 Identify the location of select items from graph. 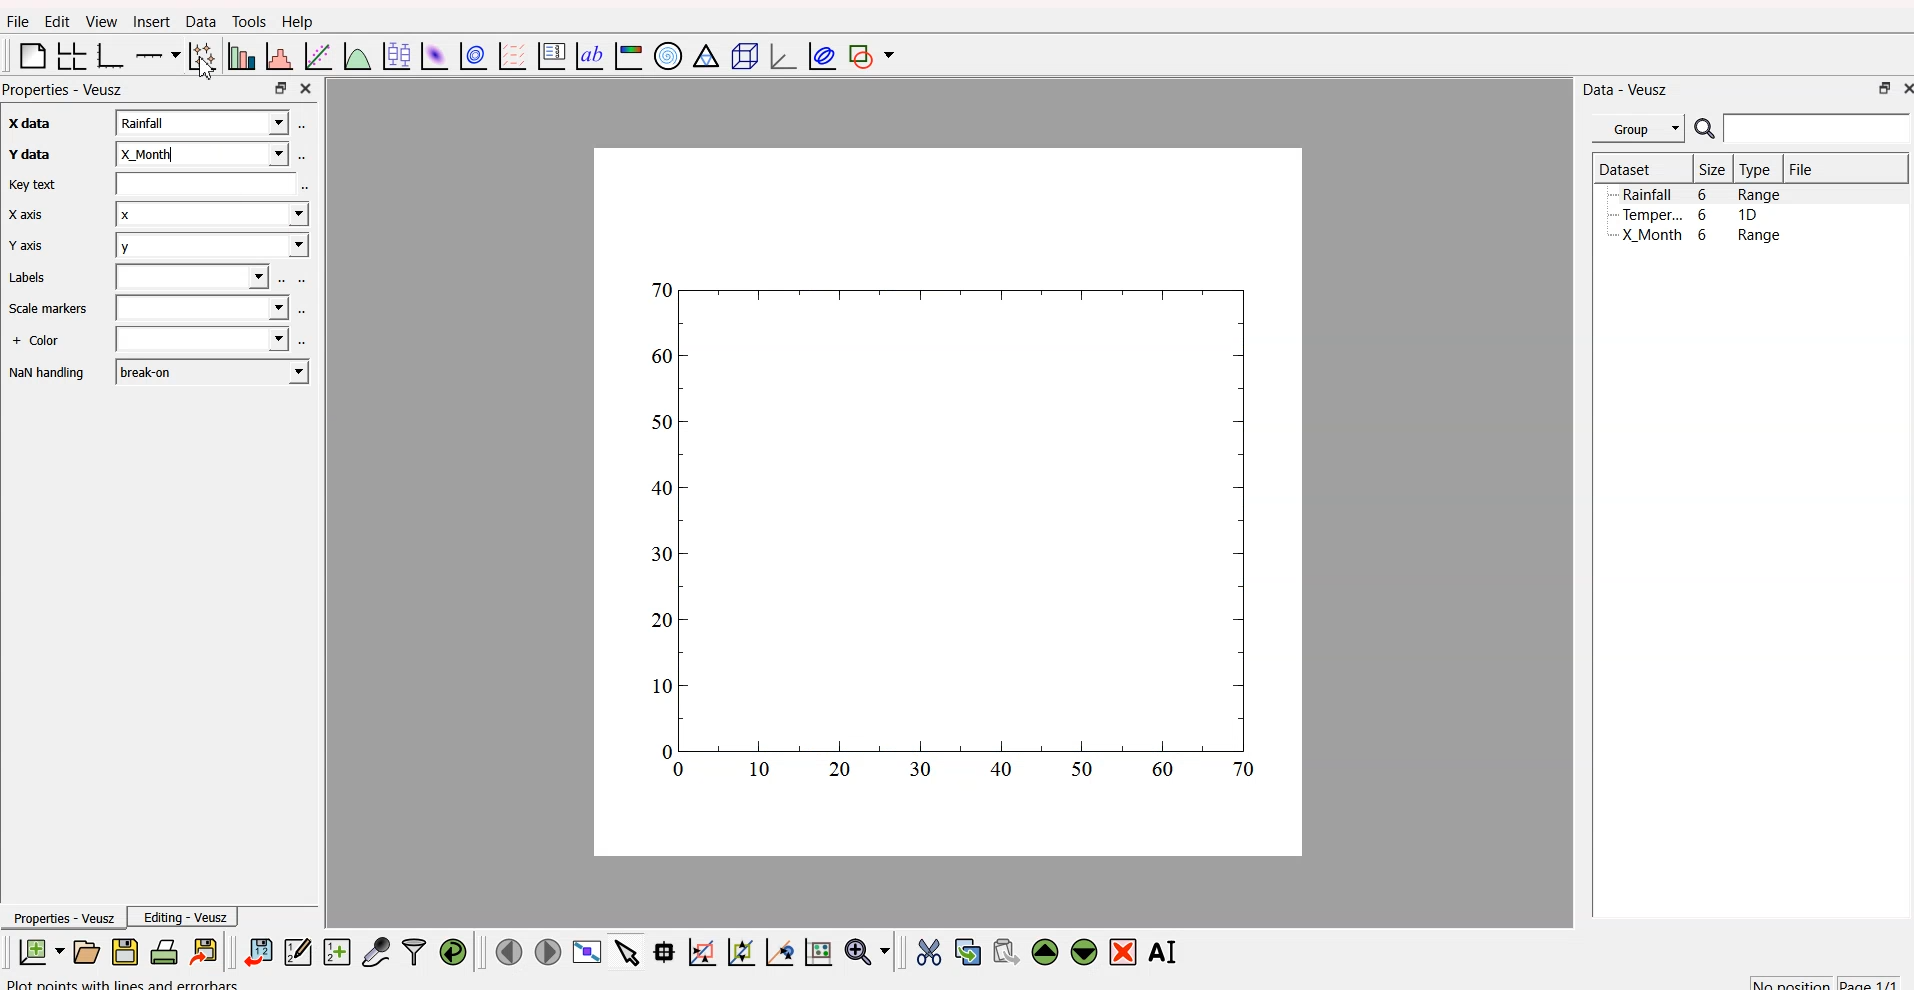
(625, 954).